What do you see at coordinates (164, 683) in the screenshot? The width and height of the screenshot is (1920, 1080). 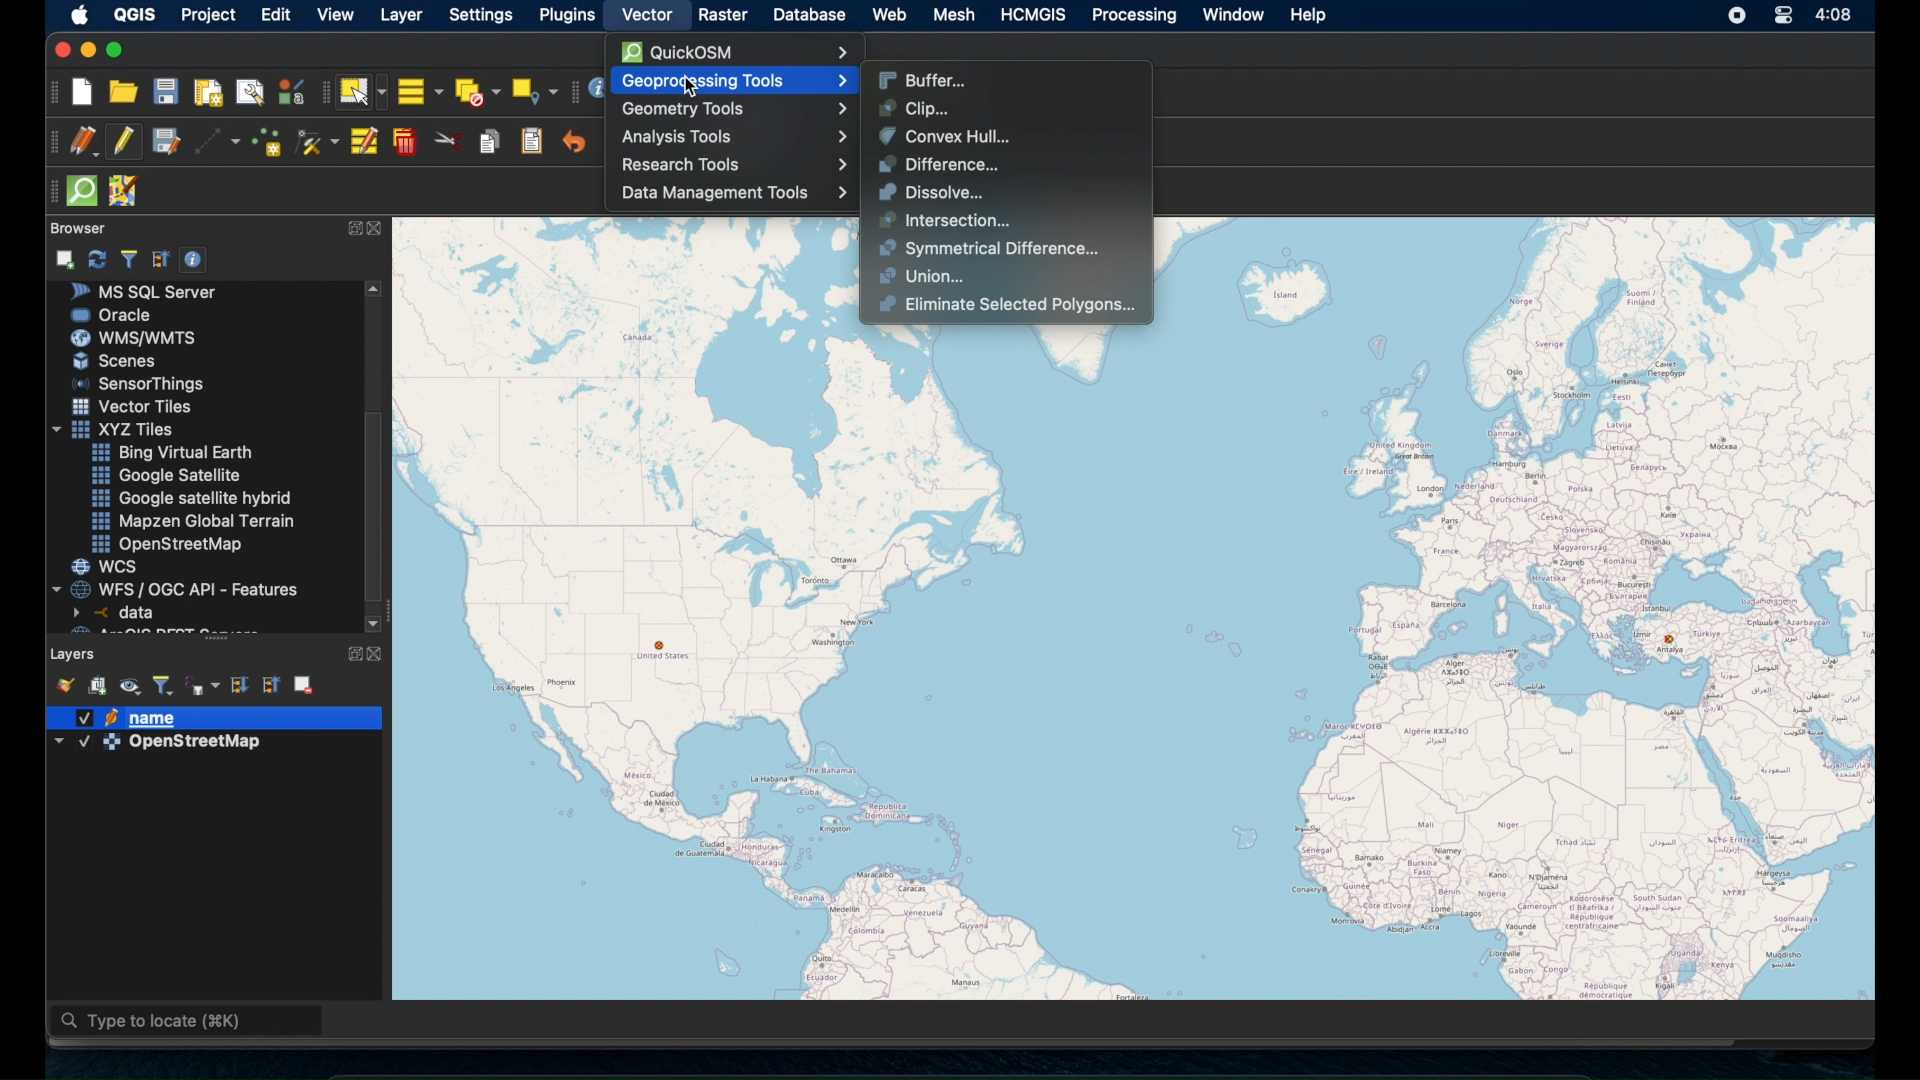 I see `filter legend` at bounding box center [164, 683].